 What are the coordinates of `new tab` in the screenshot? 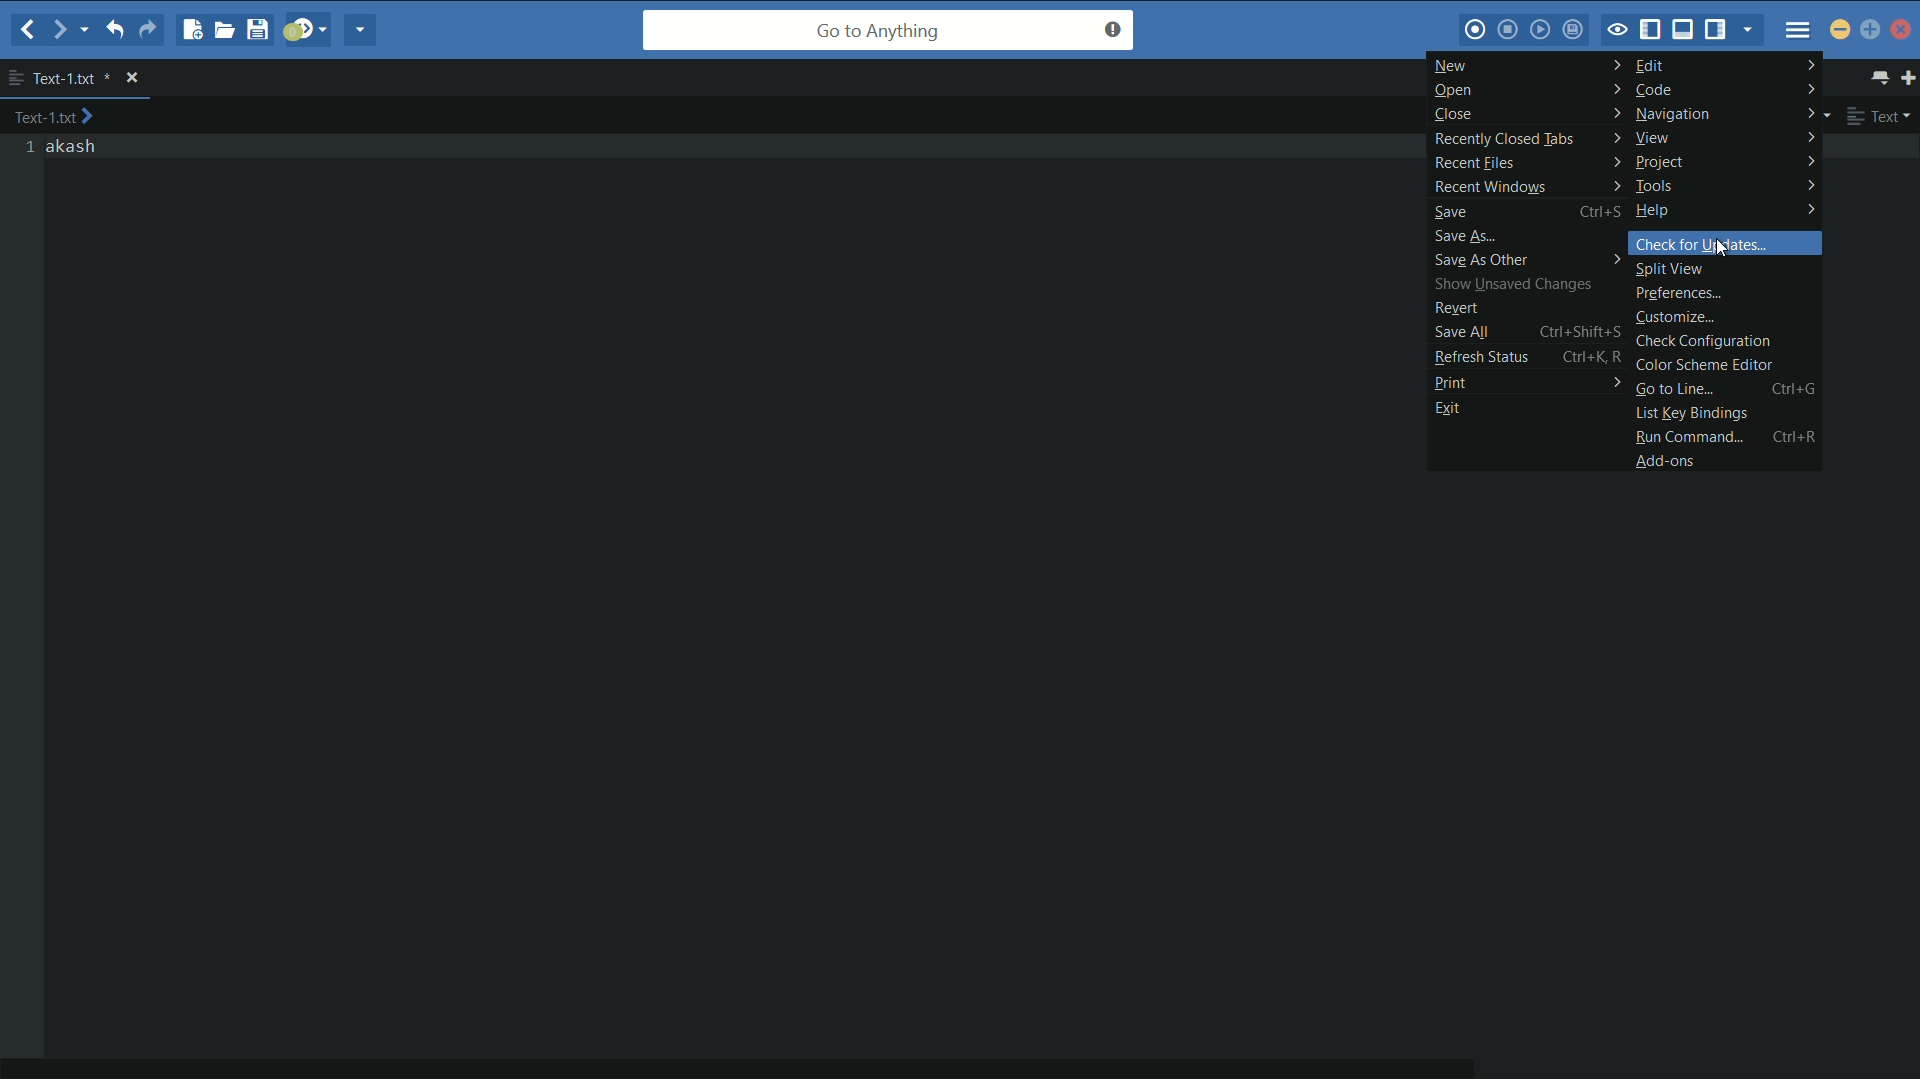 It's located at (1908, 79).